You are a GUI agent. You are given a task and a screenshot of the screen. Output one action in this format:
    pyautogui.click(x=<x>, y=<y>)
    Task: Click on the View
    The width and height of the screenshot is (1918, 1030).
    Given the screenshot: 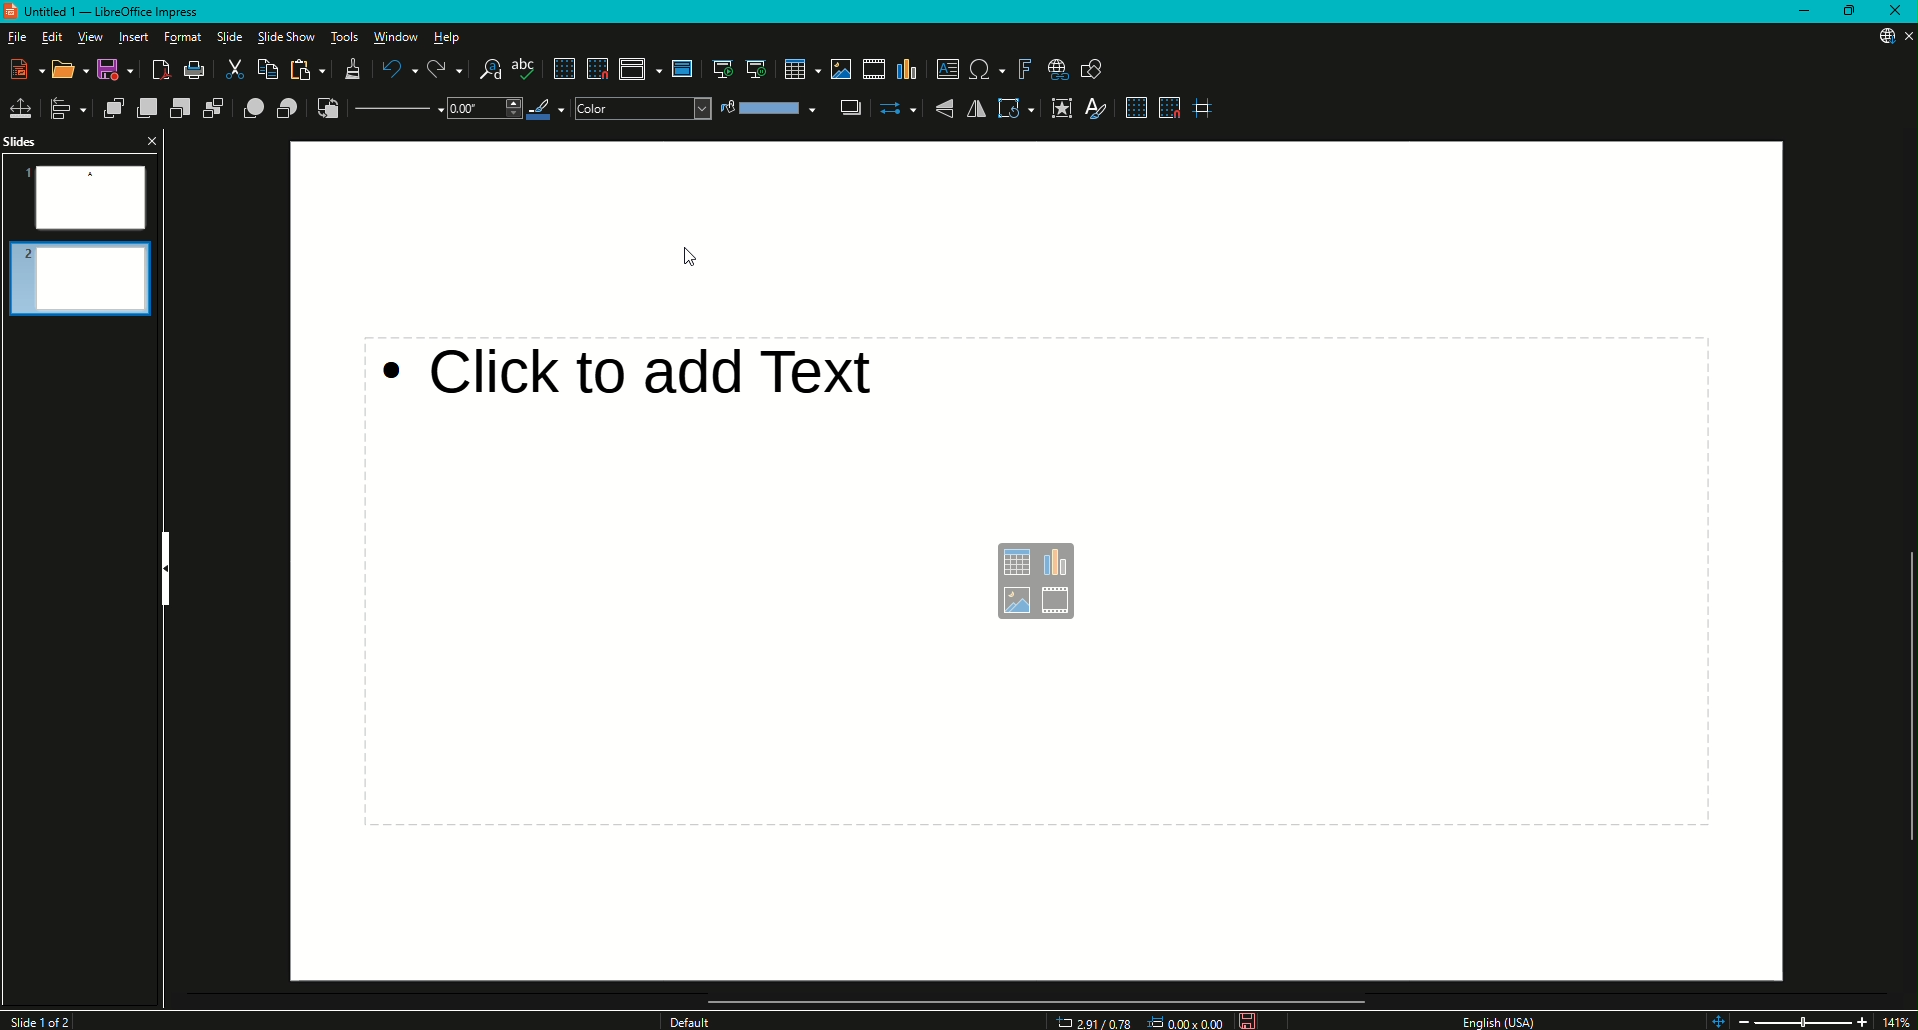 What is the action you would take?
    pyautogui.click(x=91, y=37)
    